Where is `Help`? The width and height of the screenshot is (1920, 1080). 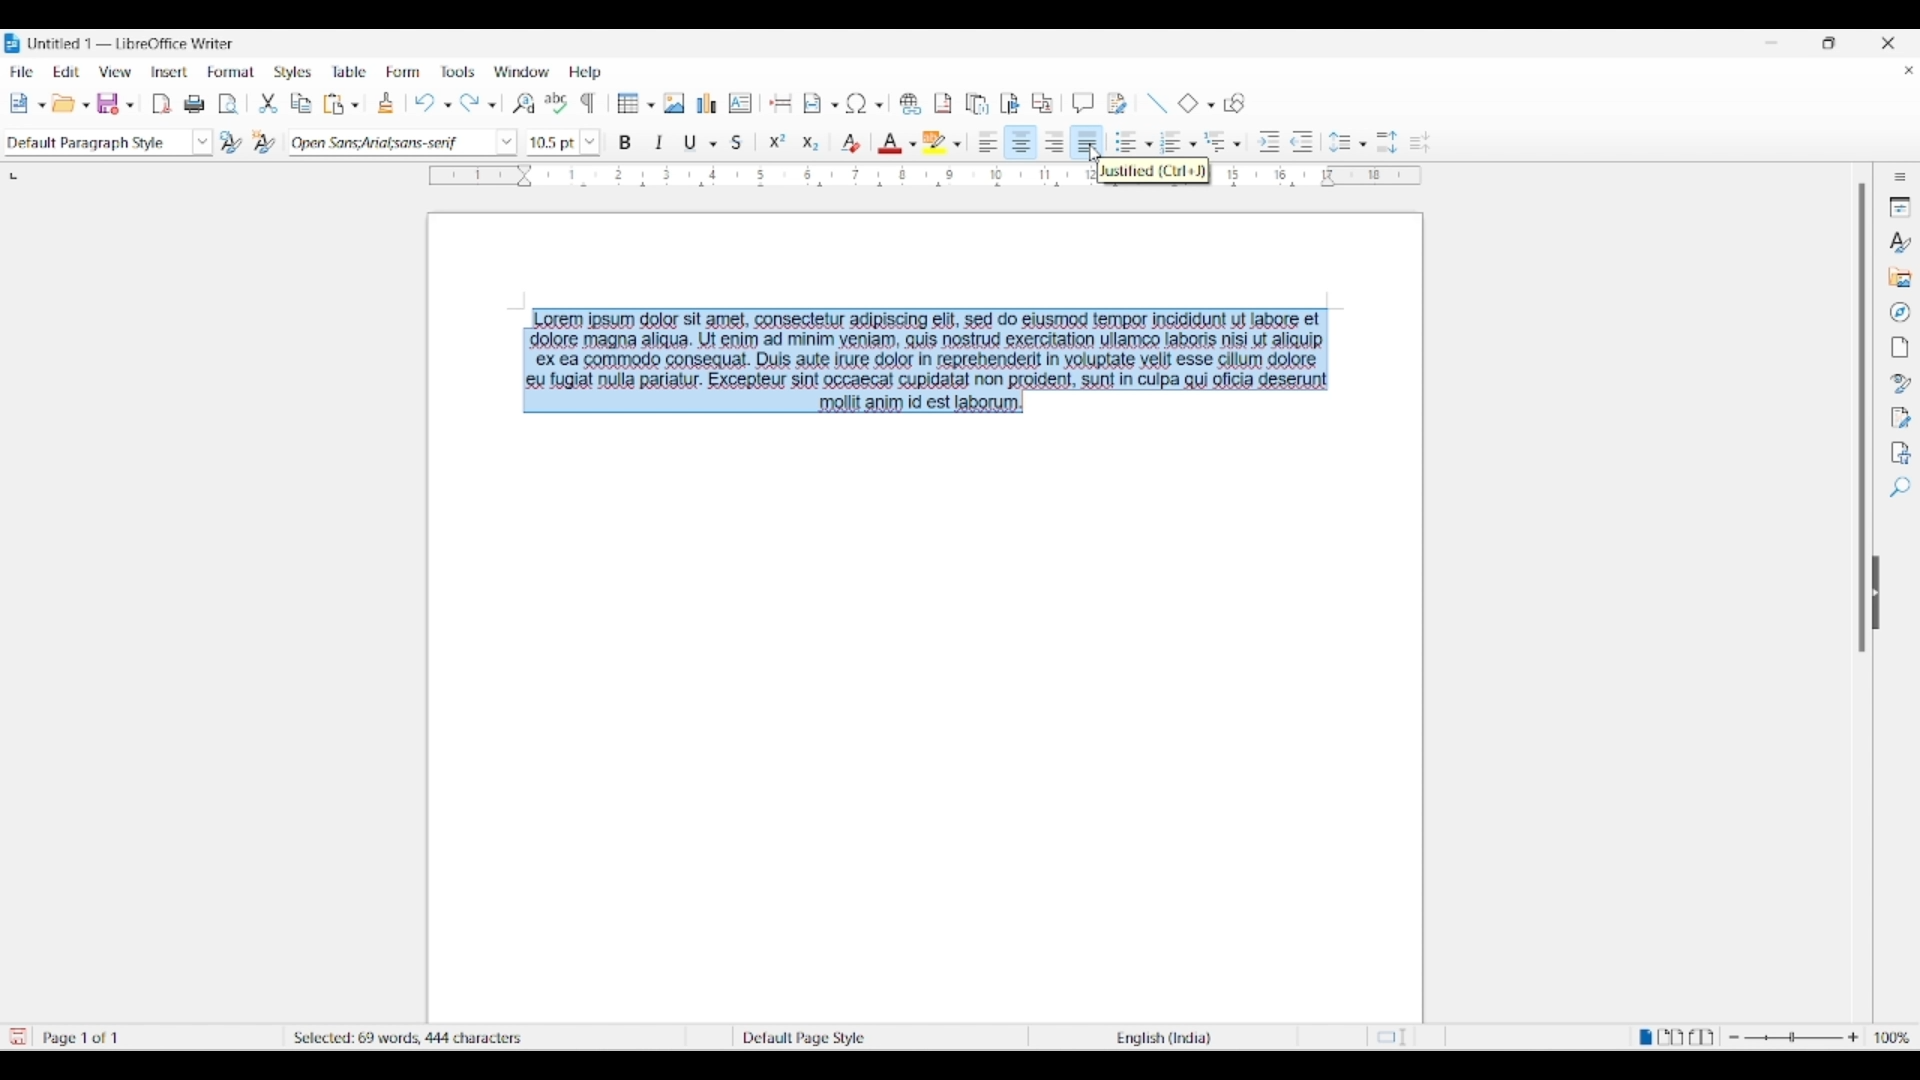 Help is located at coordinates (585, 72).